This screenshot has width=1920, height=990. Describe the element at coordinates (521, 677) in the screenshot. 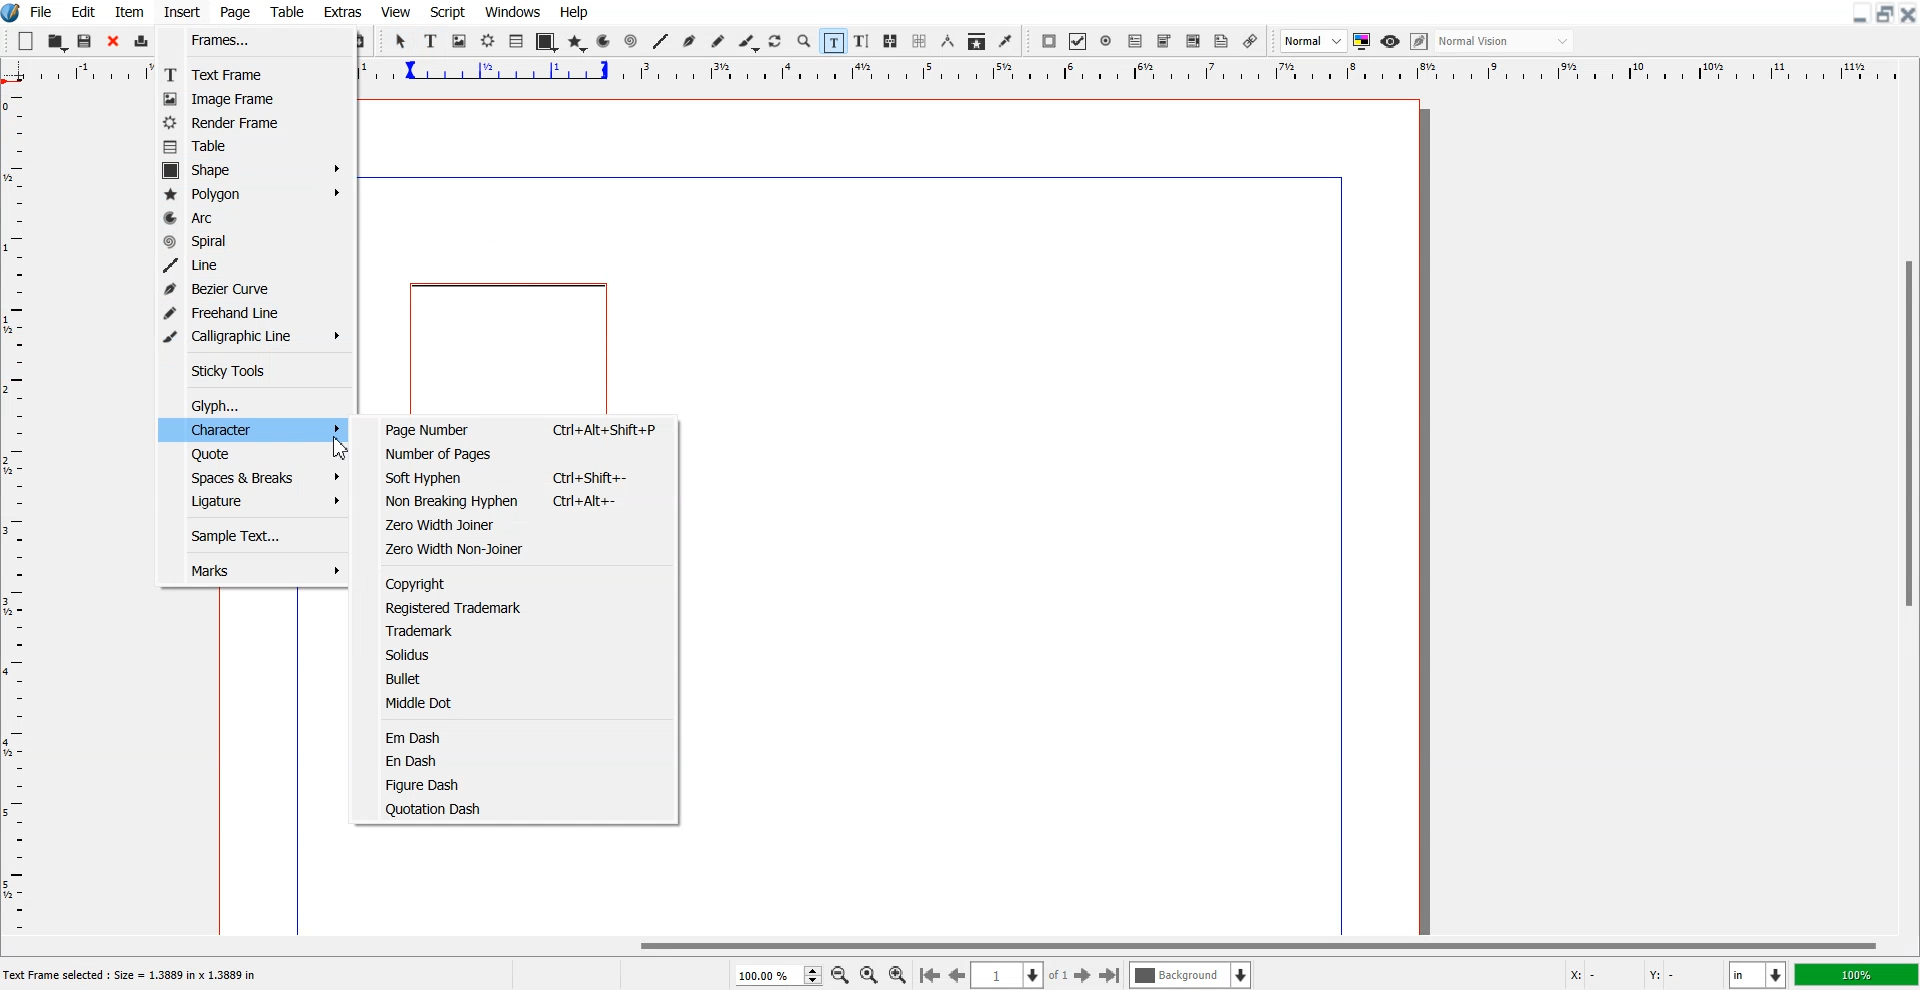

I see `Bullet` at that location.